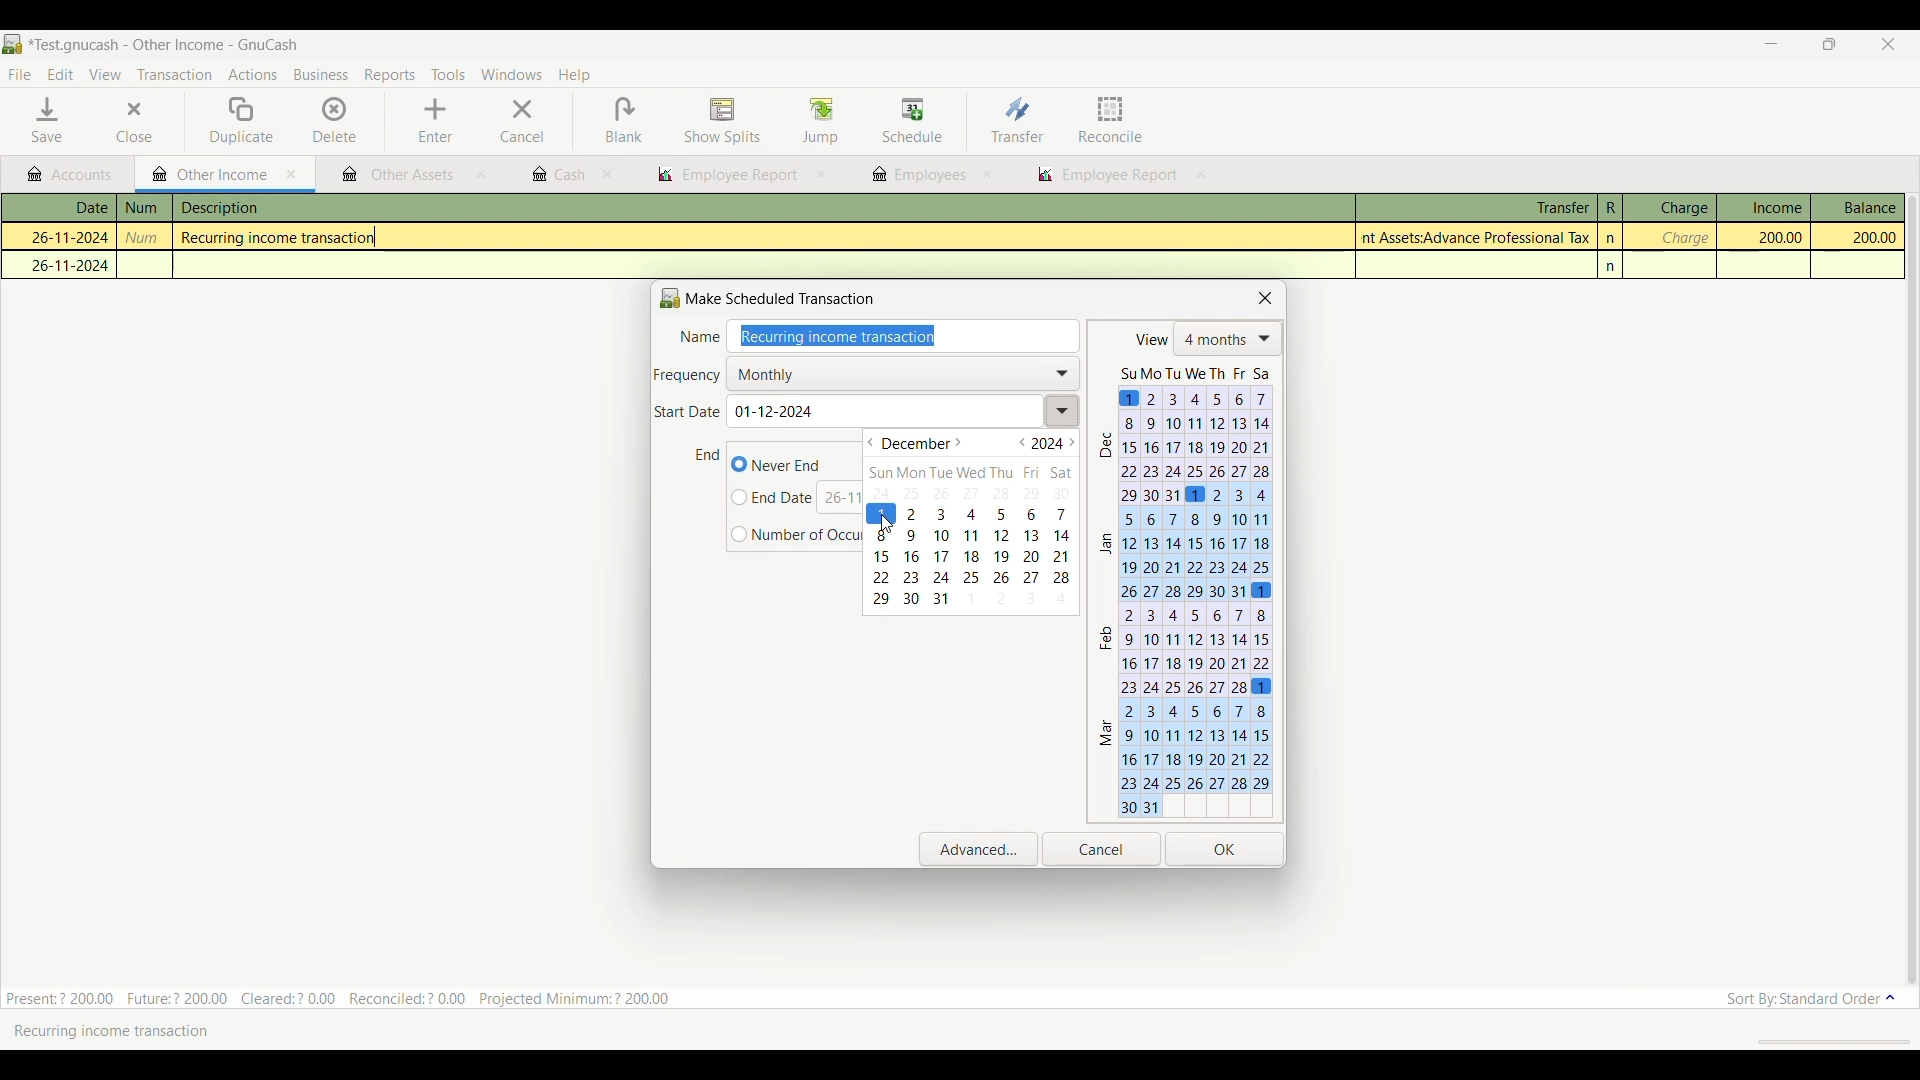  Describe the element at coordinates (971, 536) in the screenshot. I see `Calendar of above mentioned month` at that location.